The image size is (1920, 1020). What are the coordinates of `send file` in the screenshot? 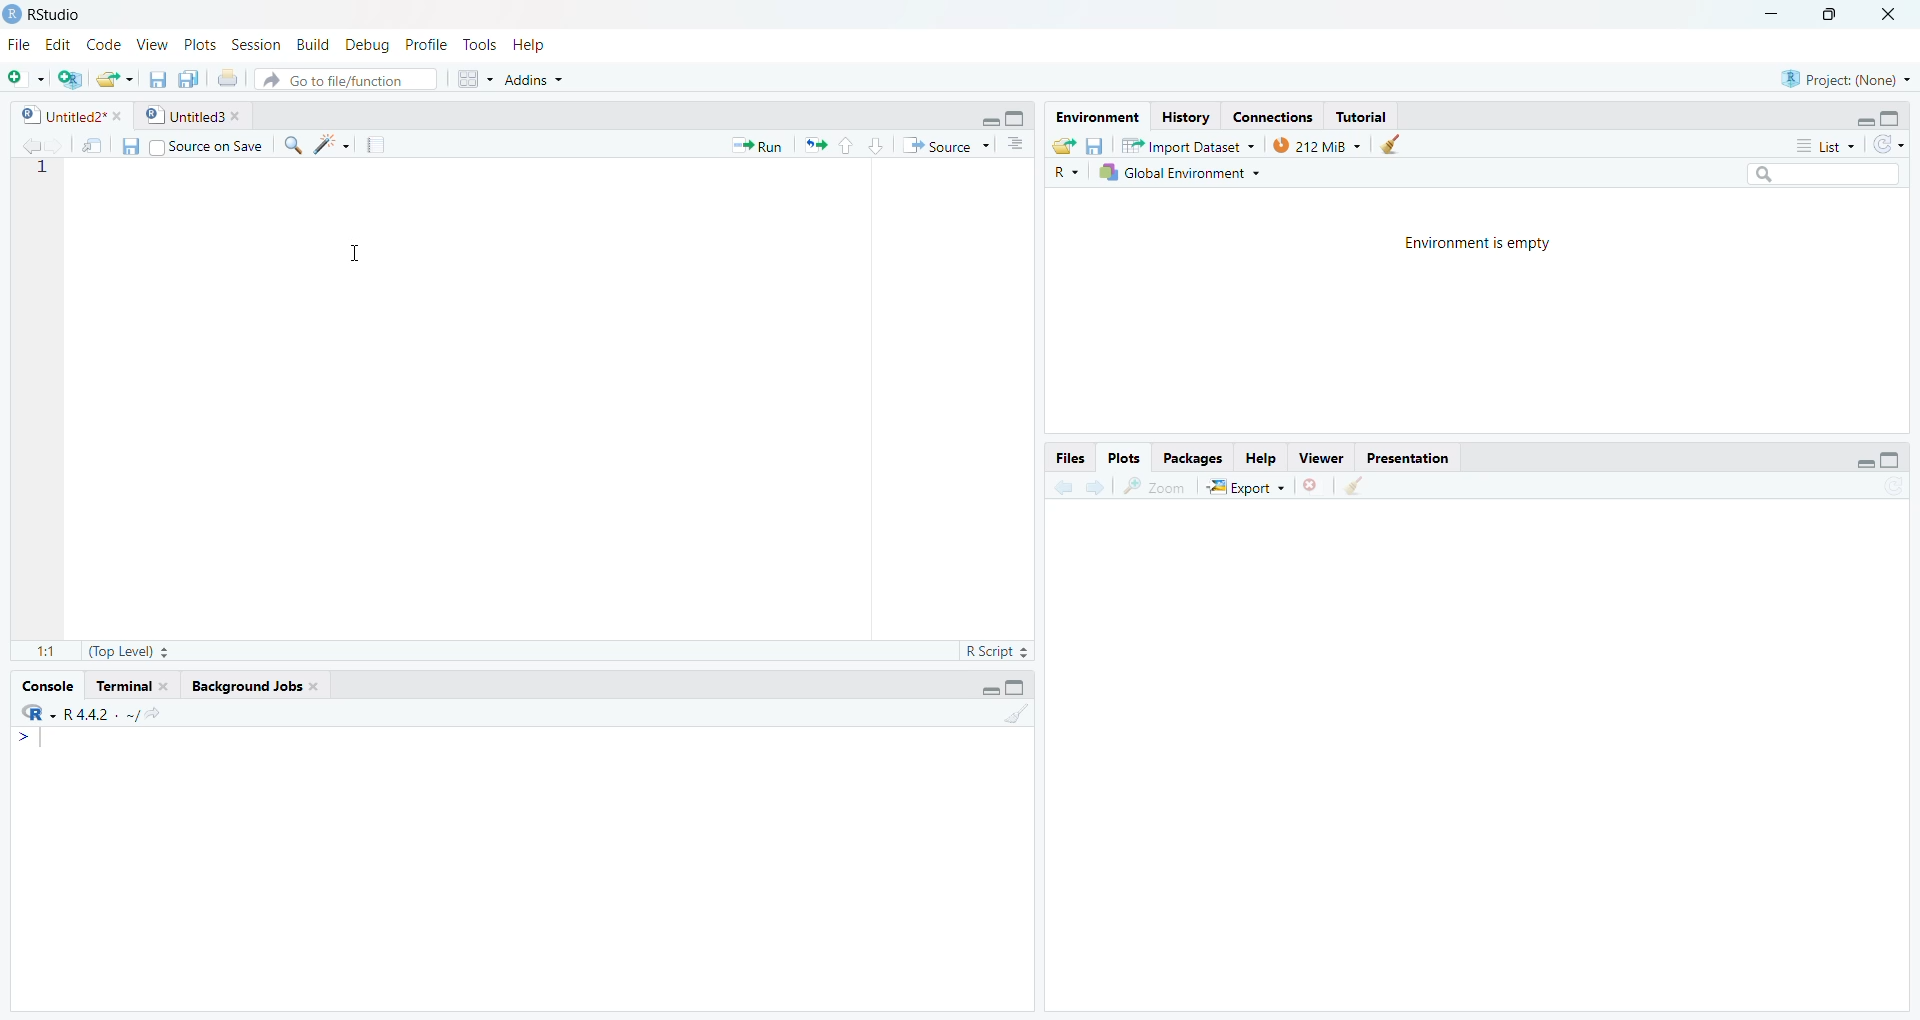 It's located at (91, 145).